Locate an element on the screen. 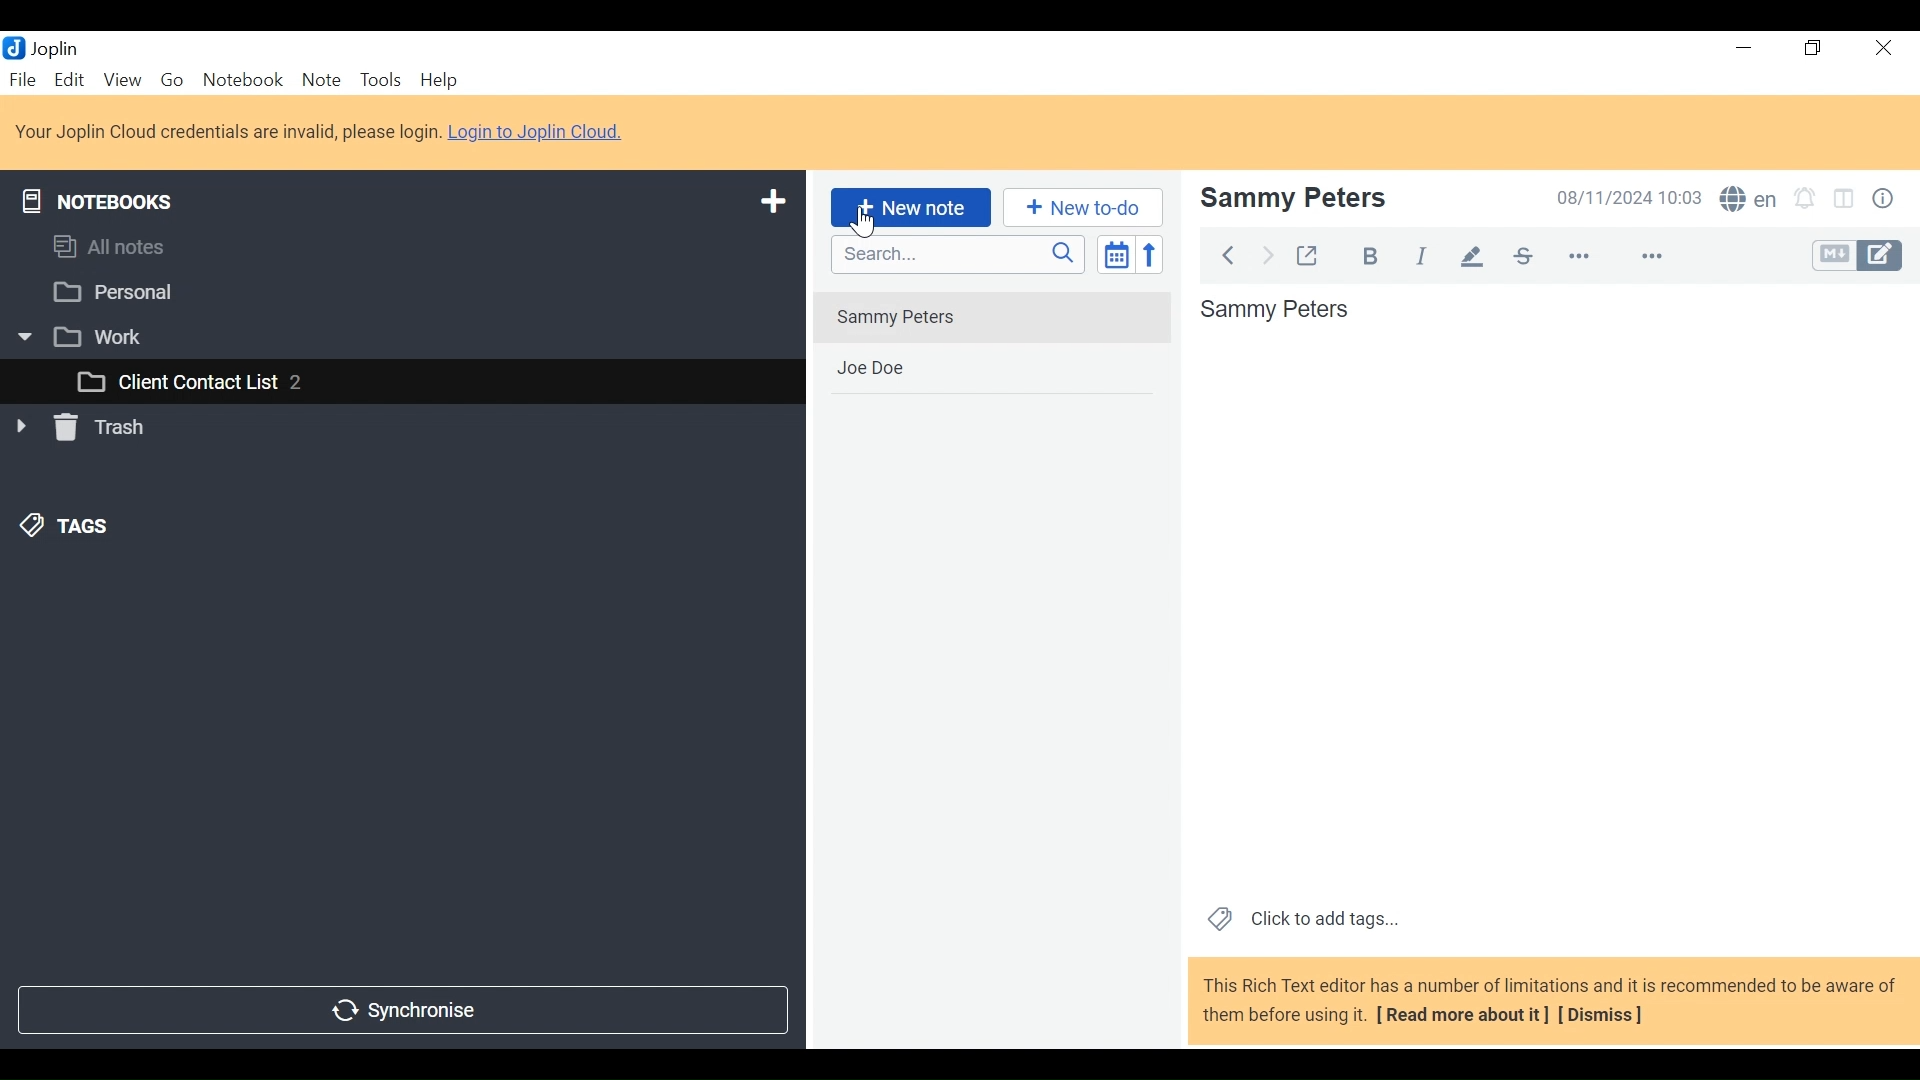  Toggle Editor is located at coordinates (1858, 254).